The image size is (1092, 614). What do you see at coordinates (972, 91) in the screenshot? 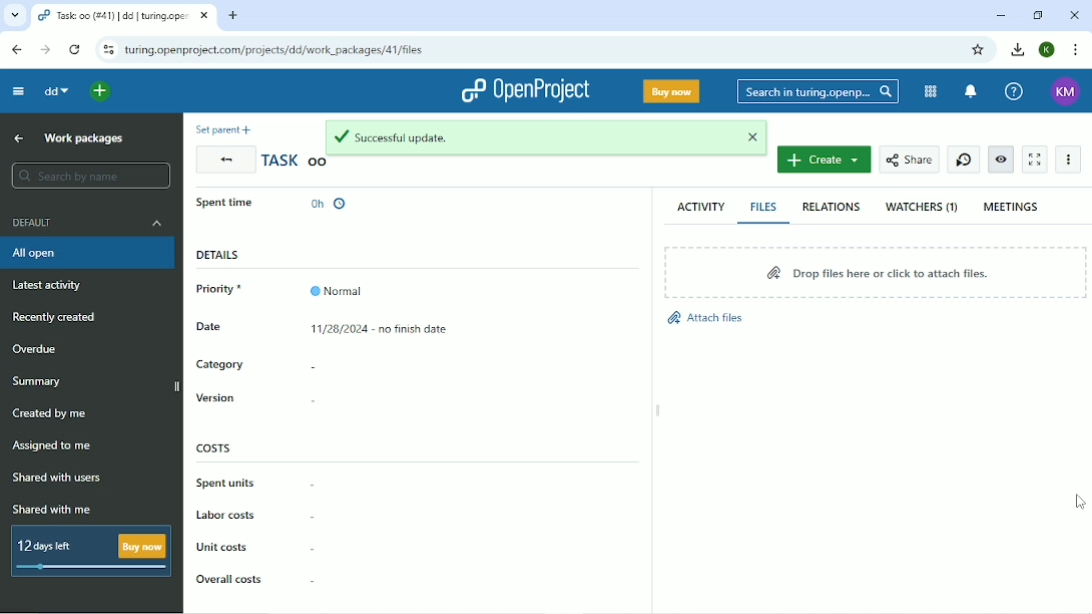
I see `To notification center` at bounding box center [972, 91].